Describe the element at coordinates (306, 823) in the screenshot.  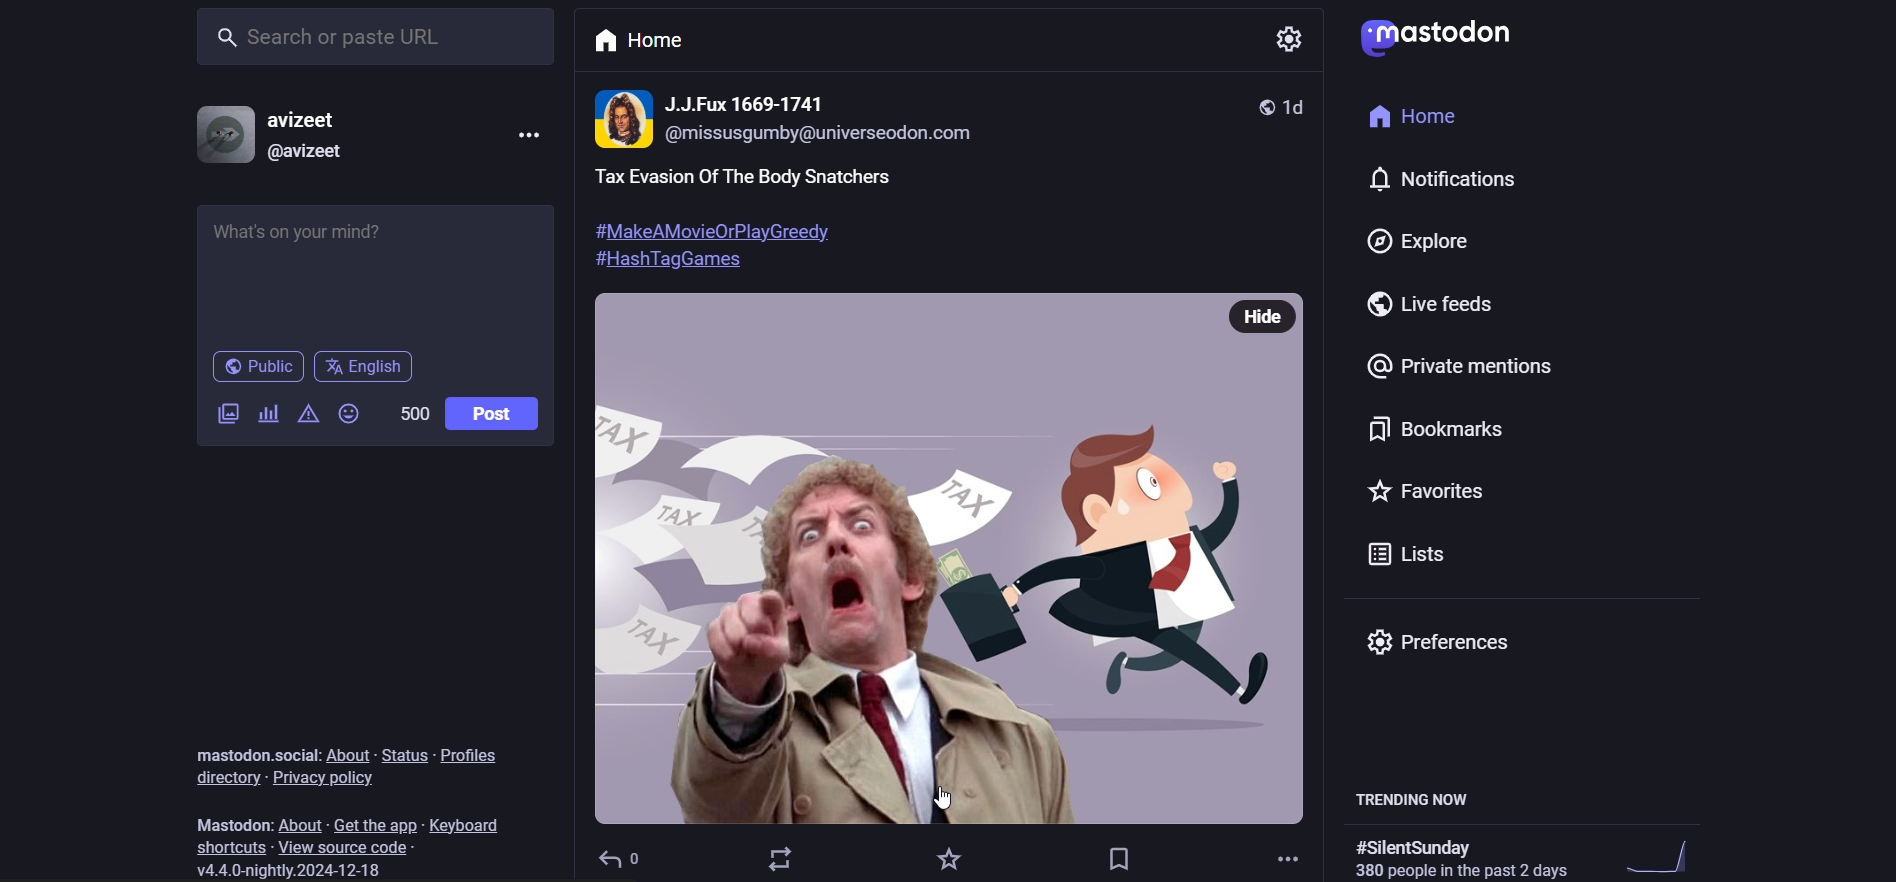
I see `about` at that location.